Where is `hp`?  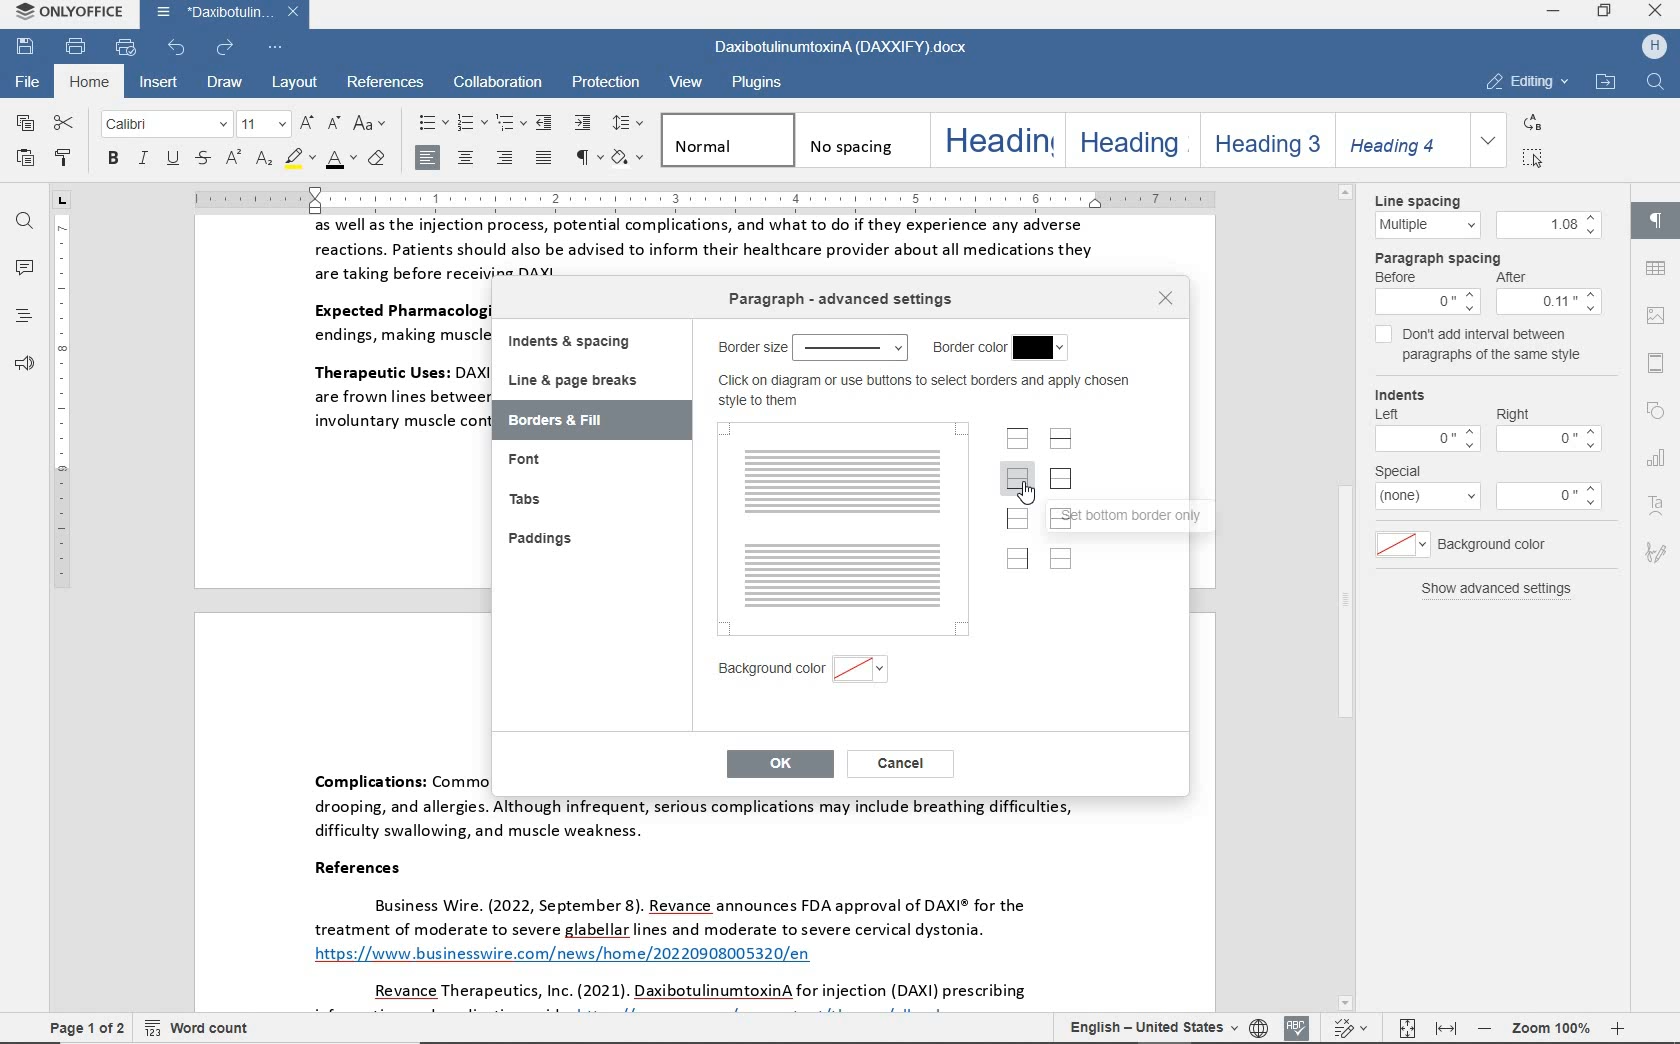
hp is located at coordinates (1650, 48).